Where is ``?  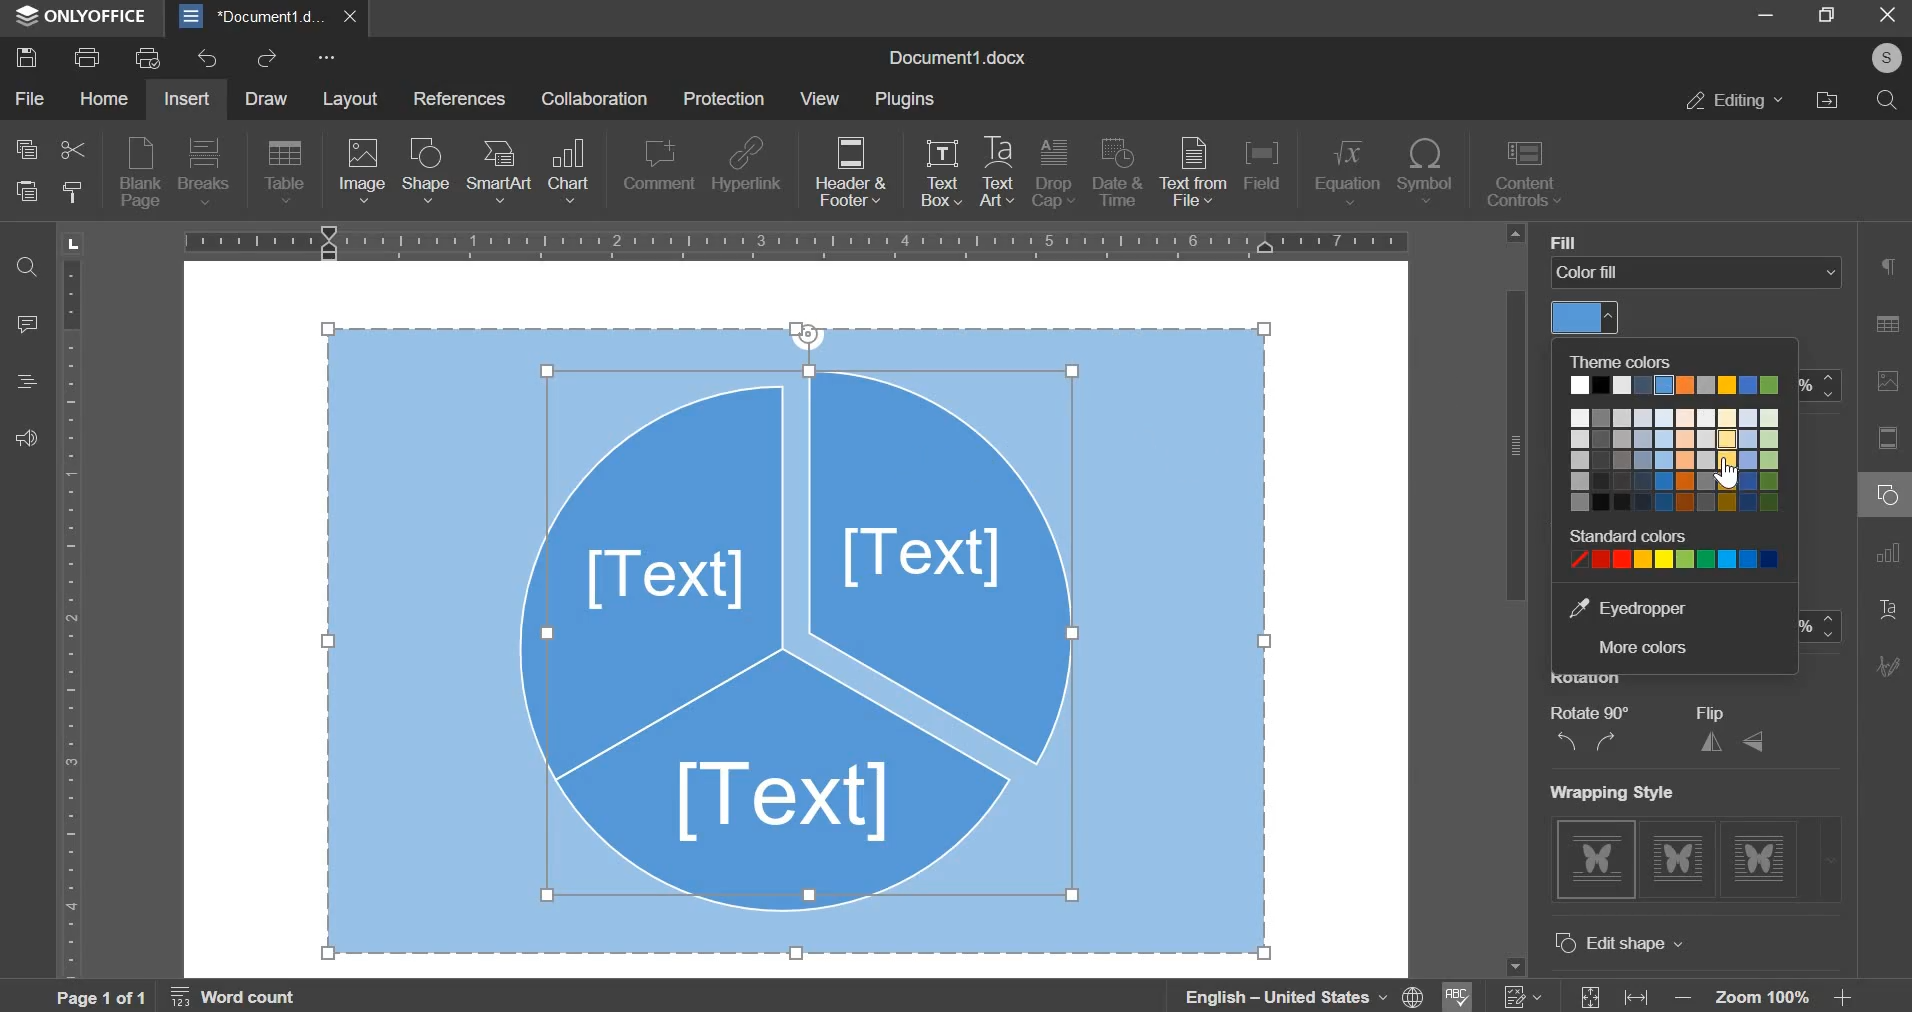  is located at coordinates (1633, 791).